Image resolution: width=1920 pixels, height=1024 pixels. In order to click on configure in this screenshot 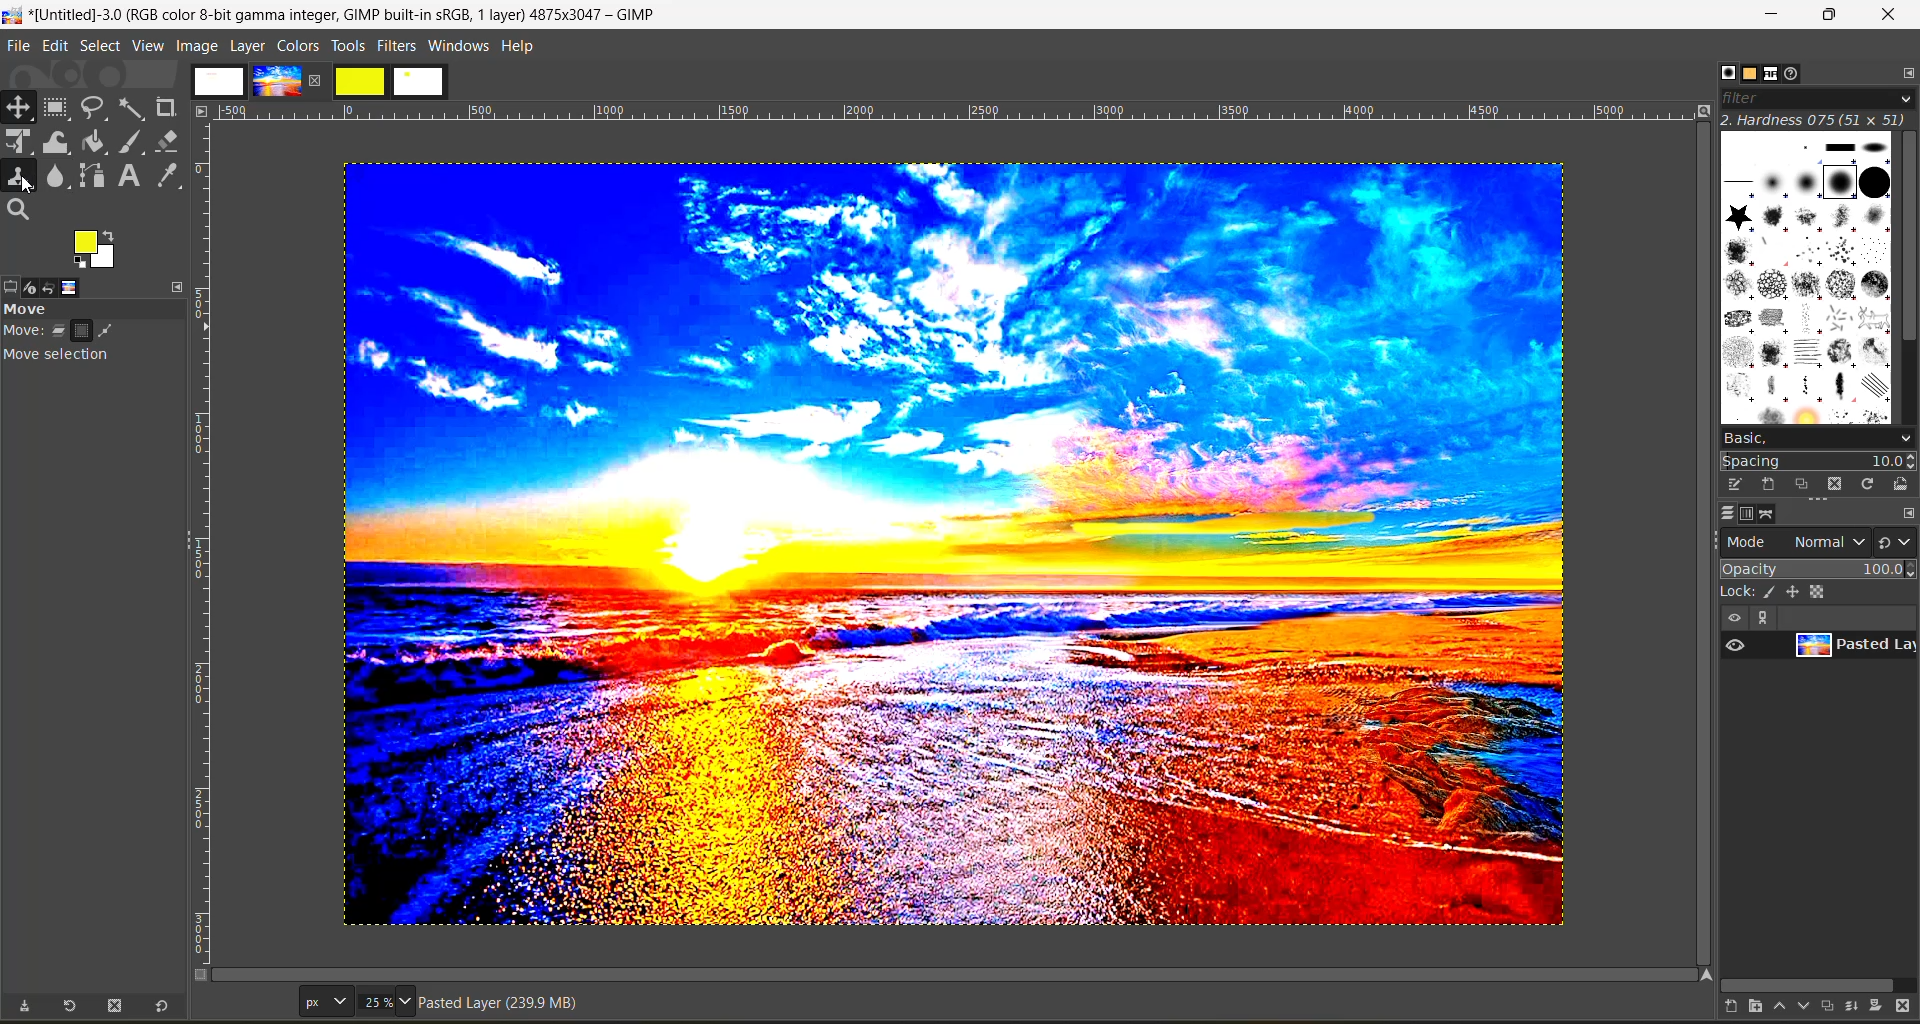, I will do `click(1908, 512)`.